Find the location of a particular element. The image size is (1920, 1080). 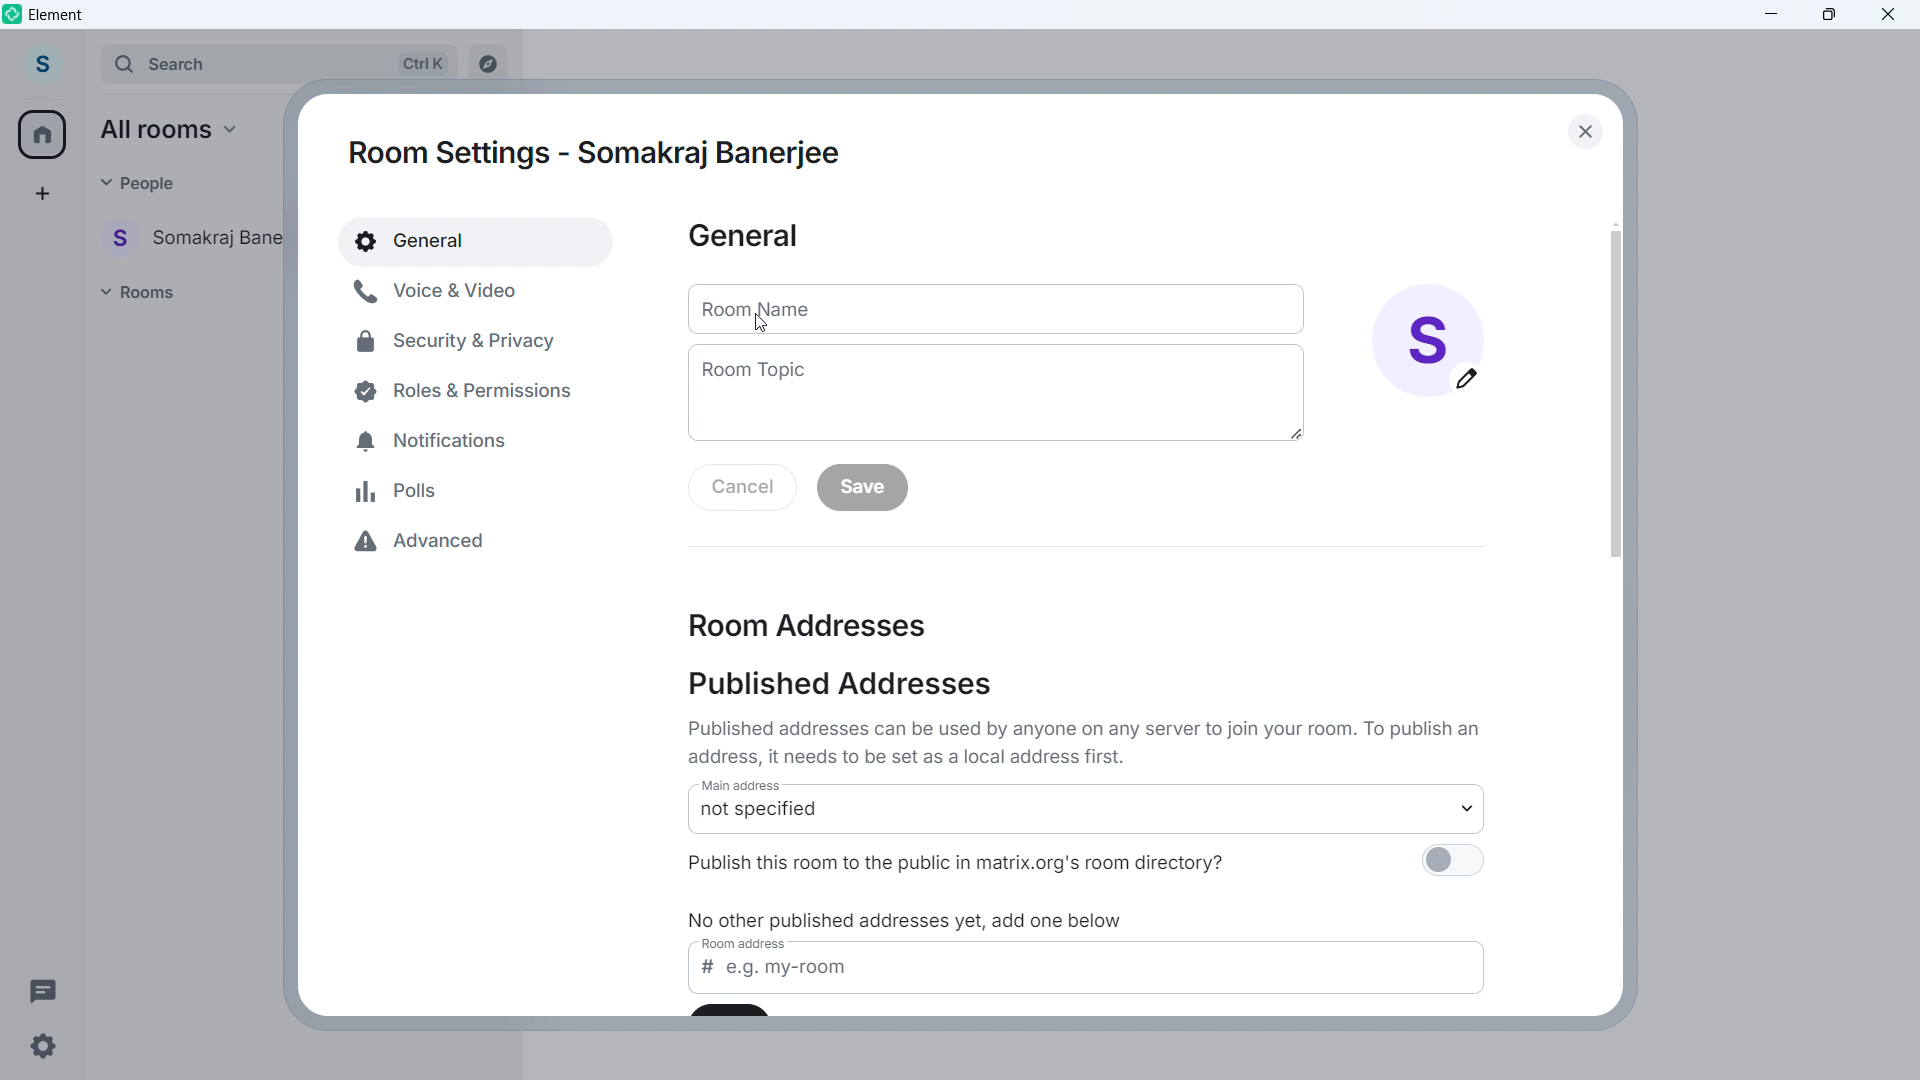

Add room topic  is located at coordinates (995, 393).